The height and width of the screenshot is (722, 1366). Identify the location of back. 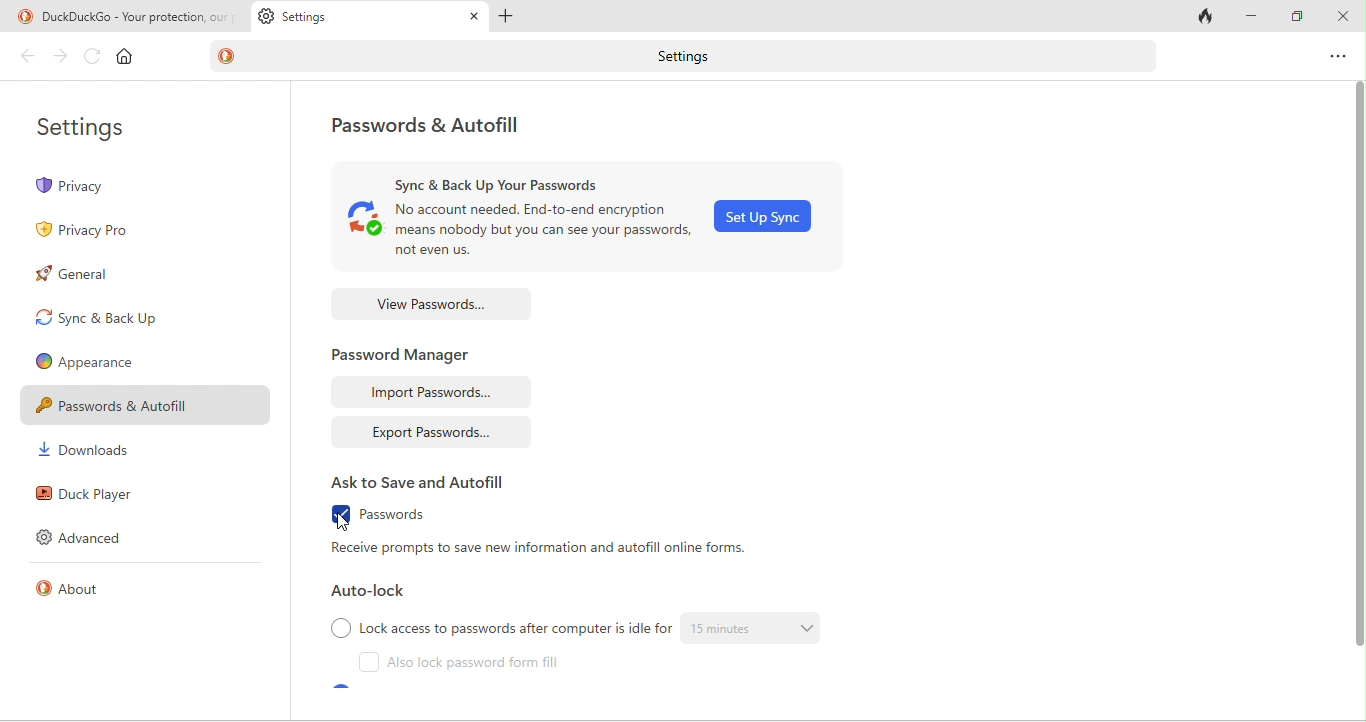
(27, 58).